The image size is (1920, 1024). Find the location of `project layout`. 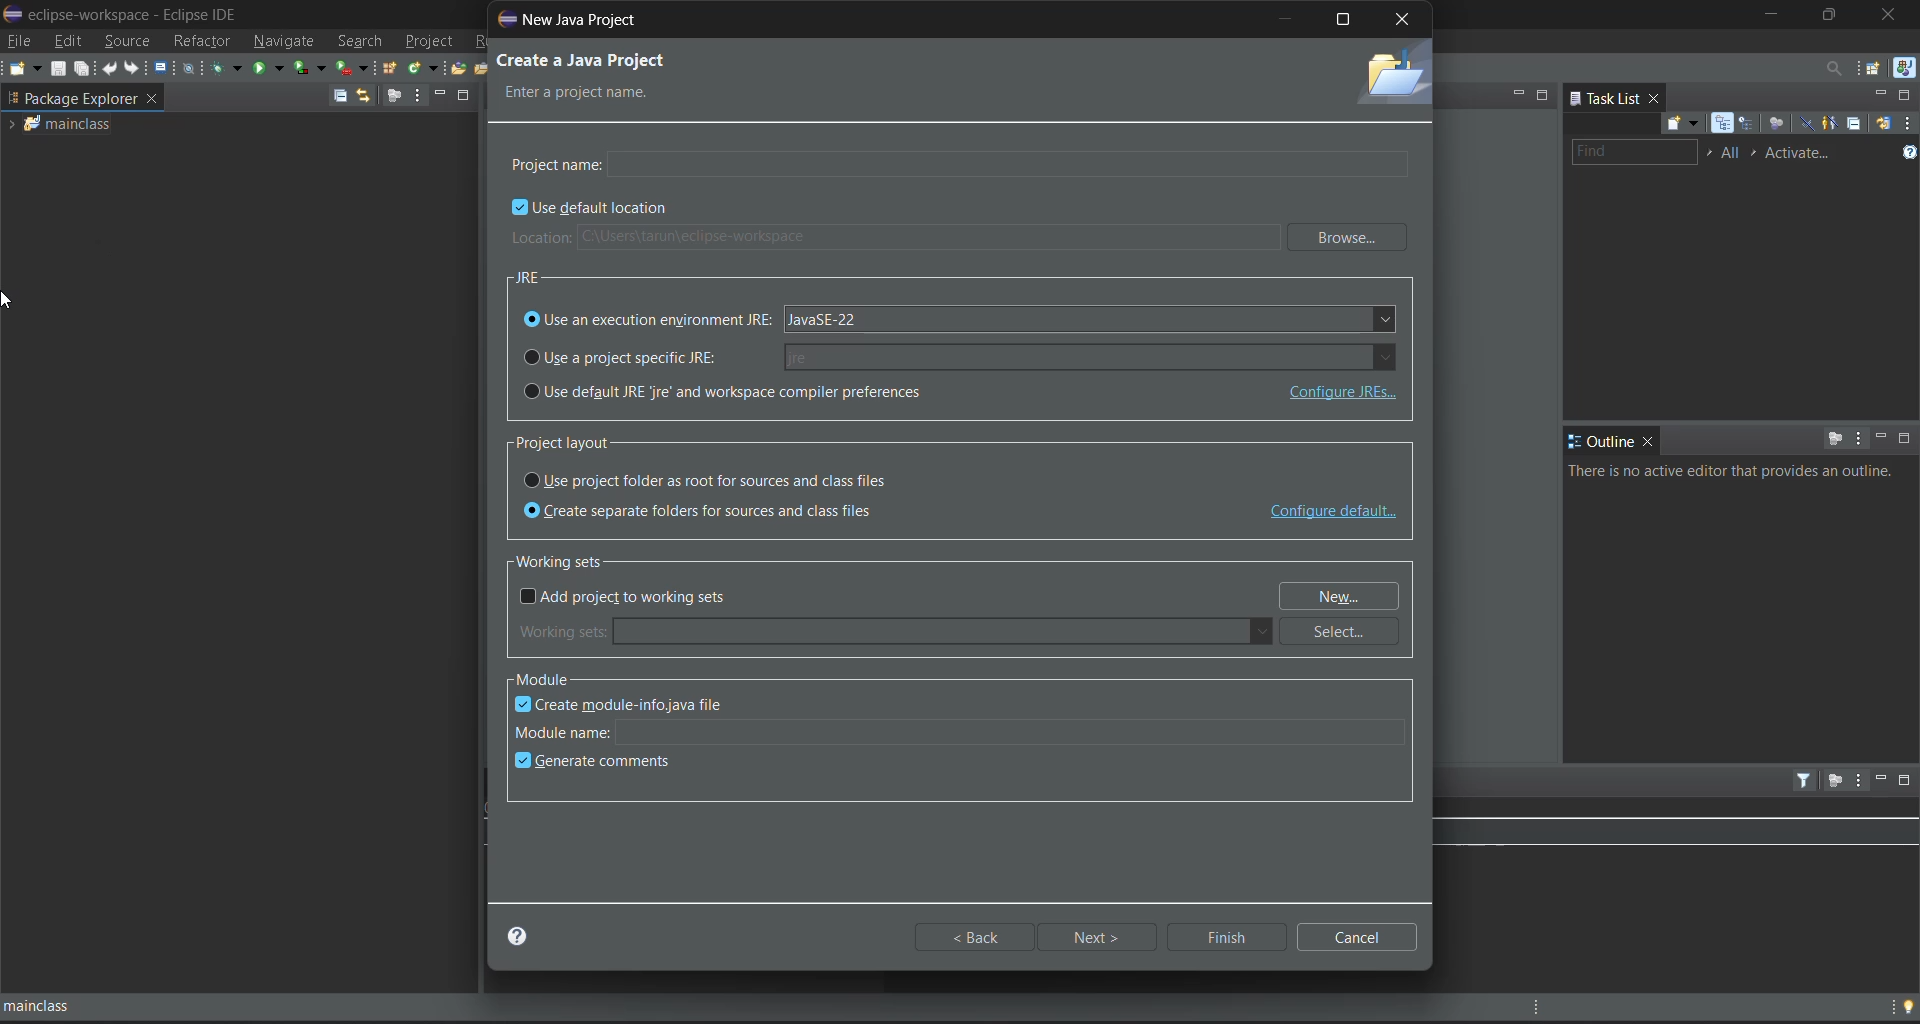

project layout is located at coordinates (579, 443).